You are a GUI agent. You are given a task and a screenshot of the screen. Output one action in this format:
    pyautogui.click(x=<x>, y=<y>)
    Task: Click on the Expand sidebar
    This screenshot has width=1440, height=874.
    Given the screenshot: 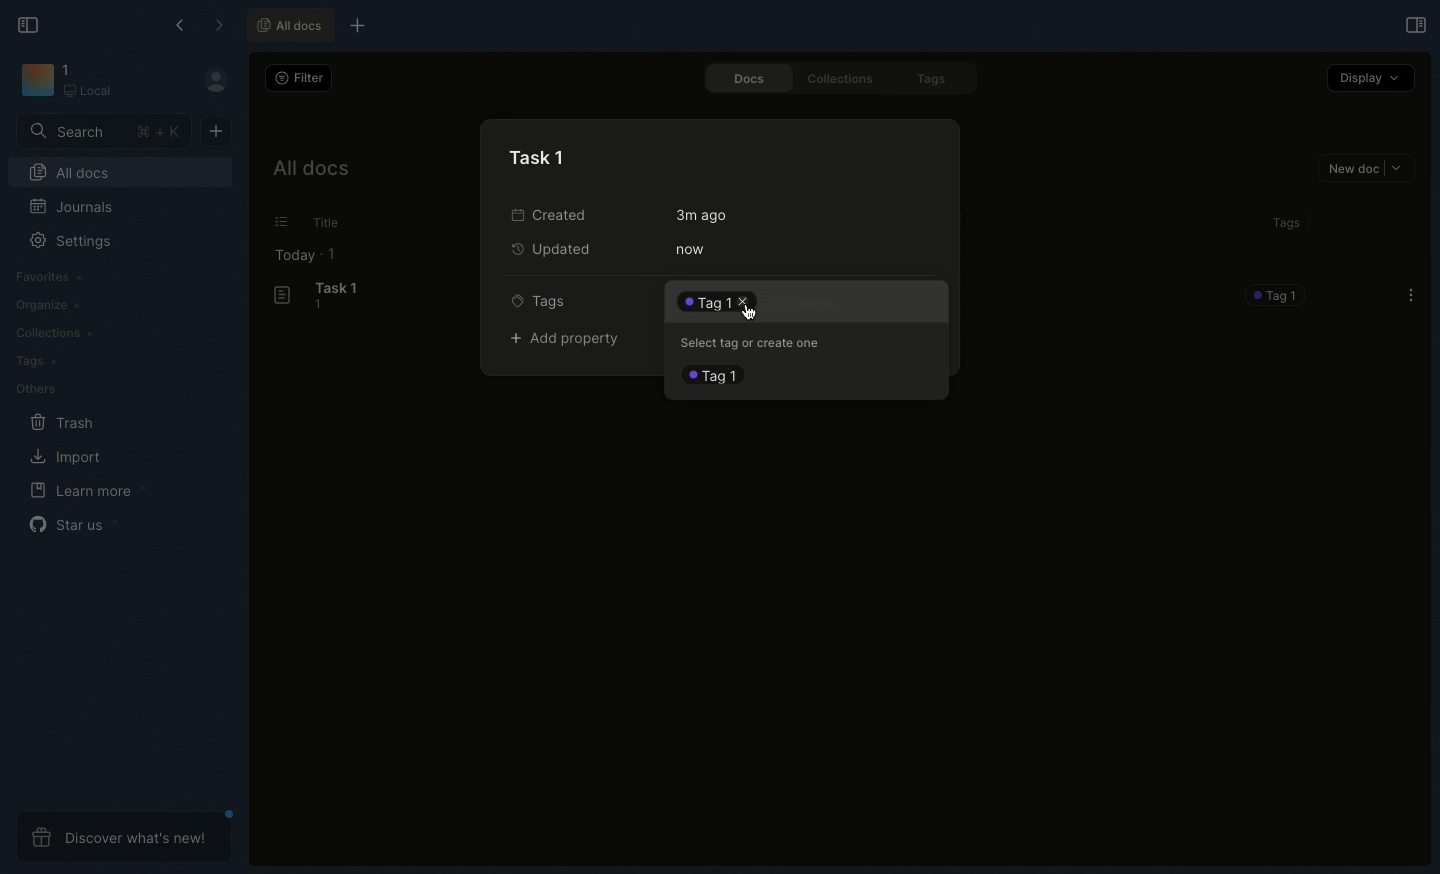 What is the action you would take?
    pyautogui.click(x=1415, y=24)
    